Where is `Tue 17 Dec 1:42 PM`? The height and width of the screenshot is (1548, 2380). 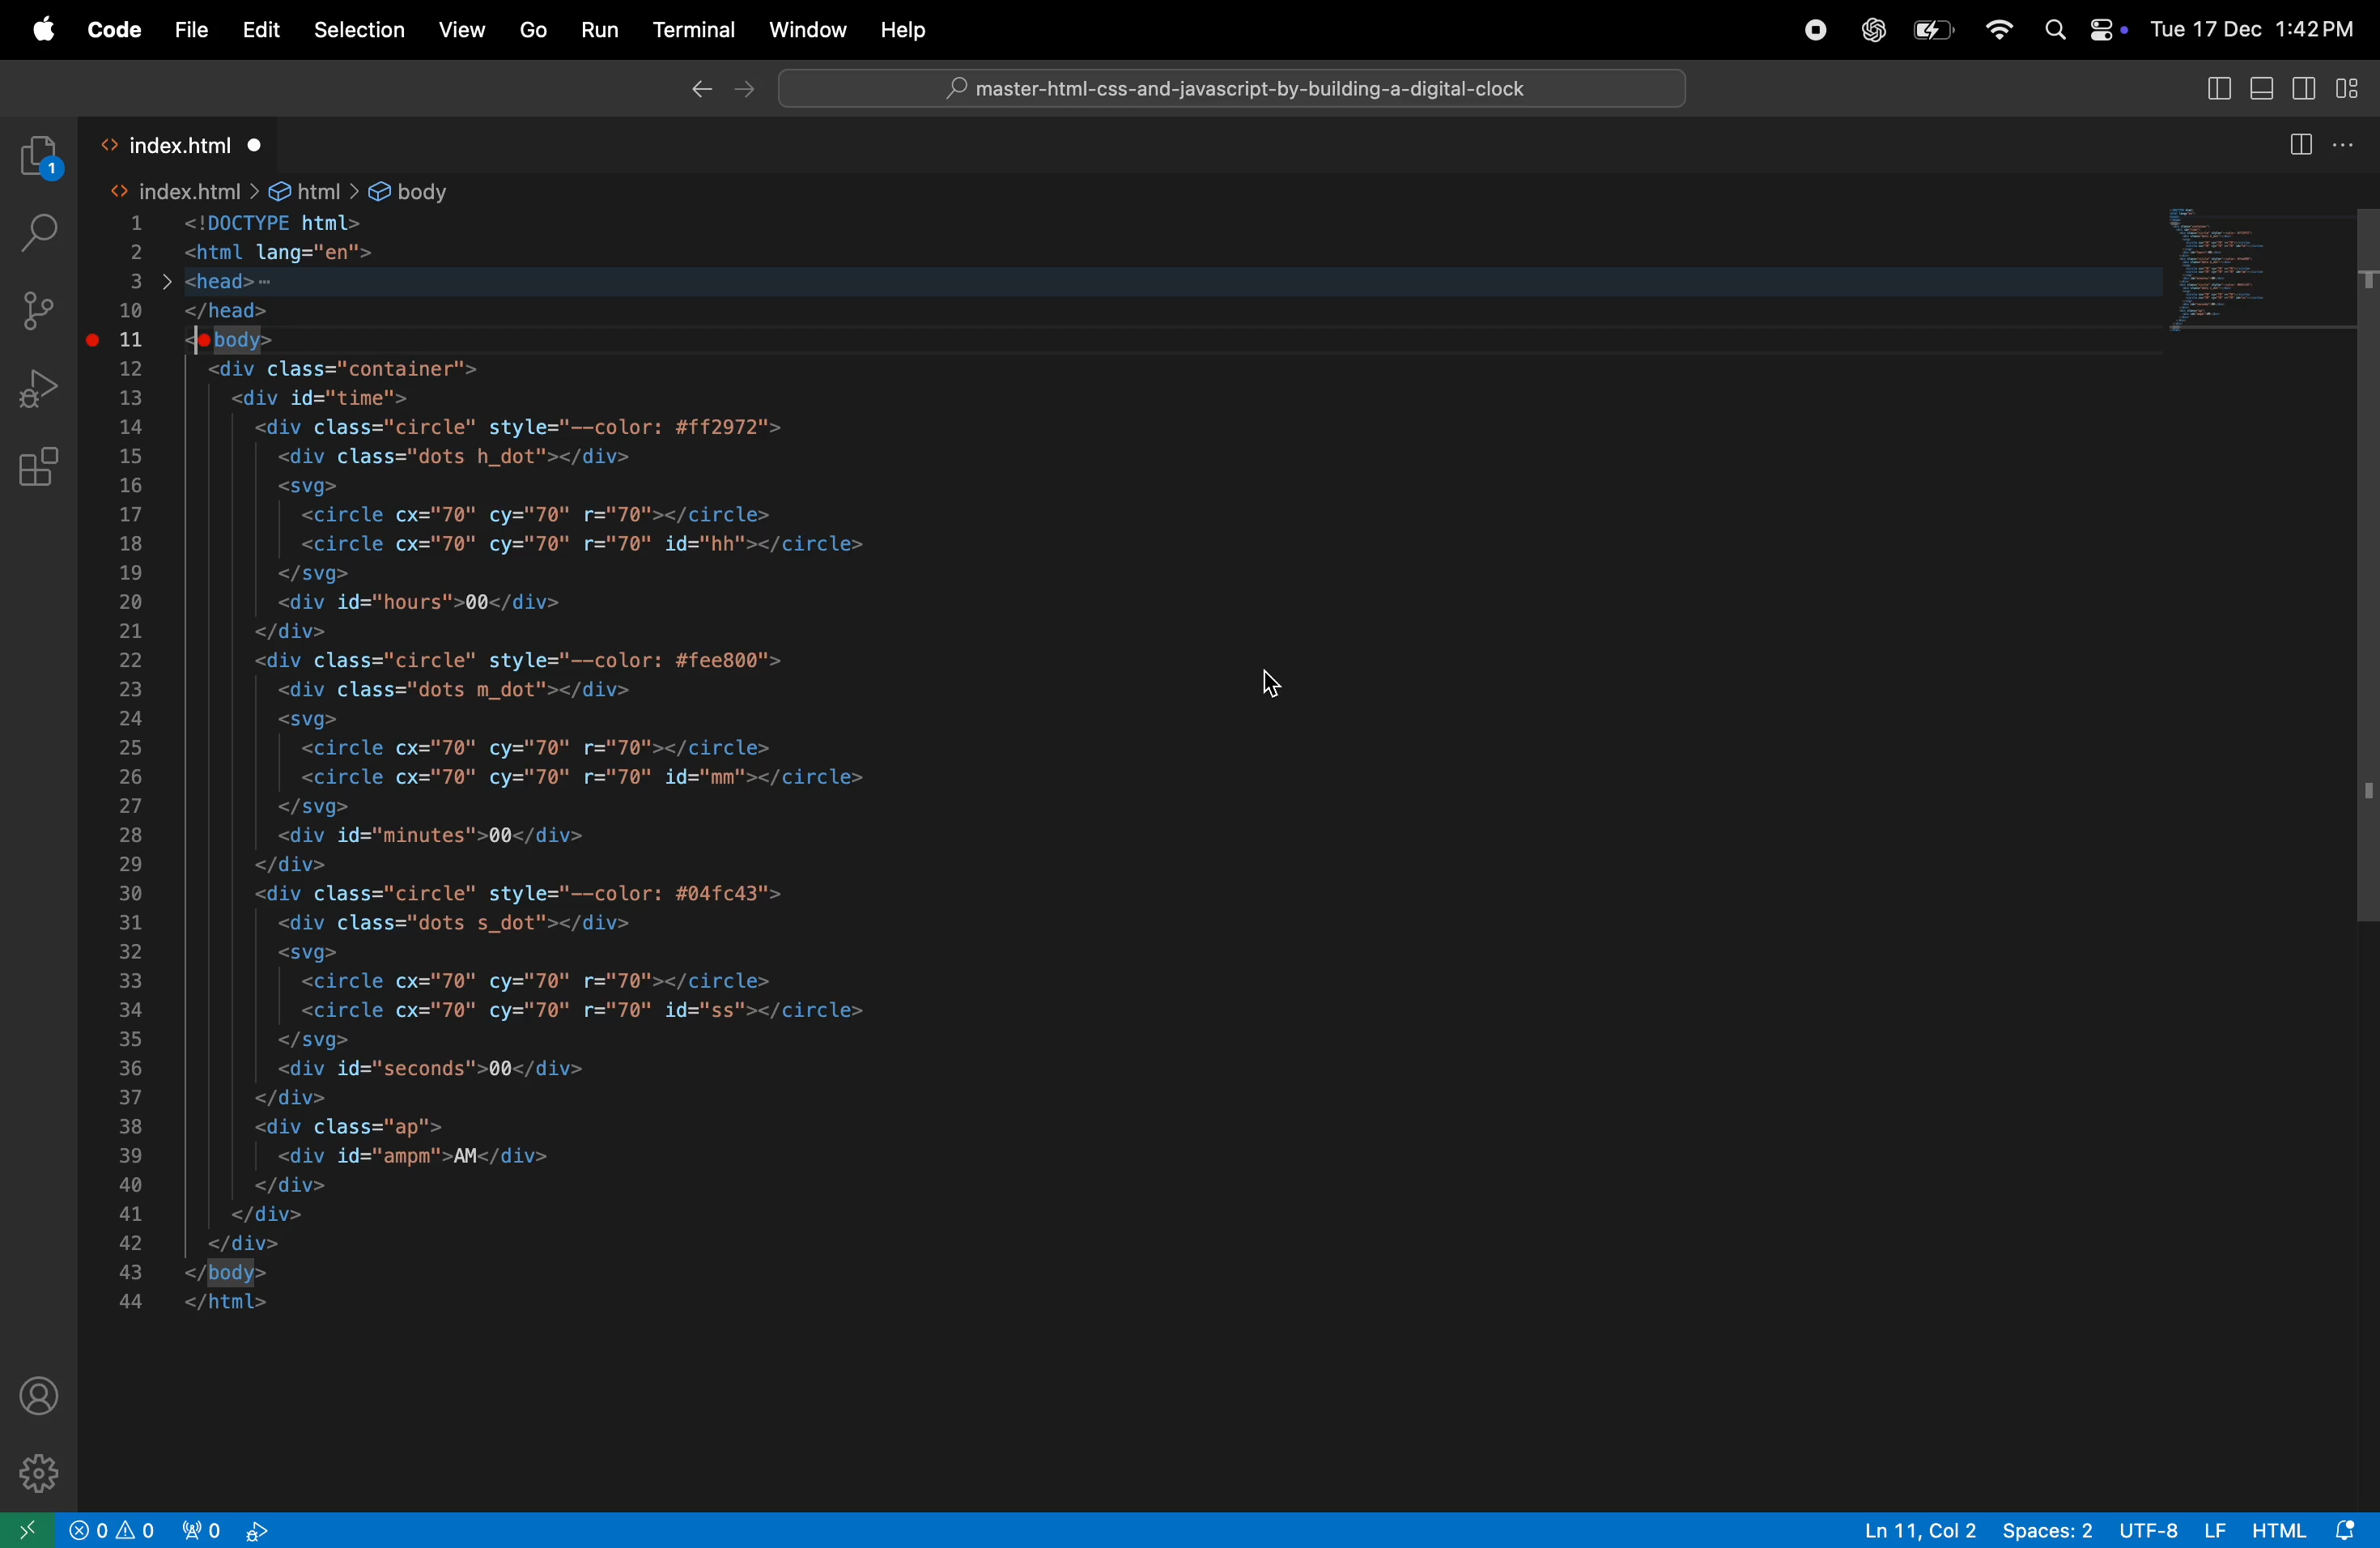 Tue 17 Dec 1:42 PM is located at coordinates (2254, 29).